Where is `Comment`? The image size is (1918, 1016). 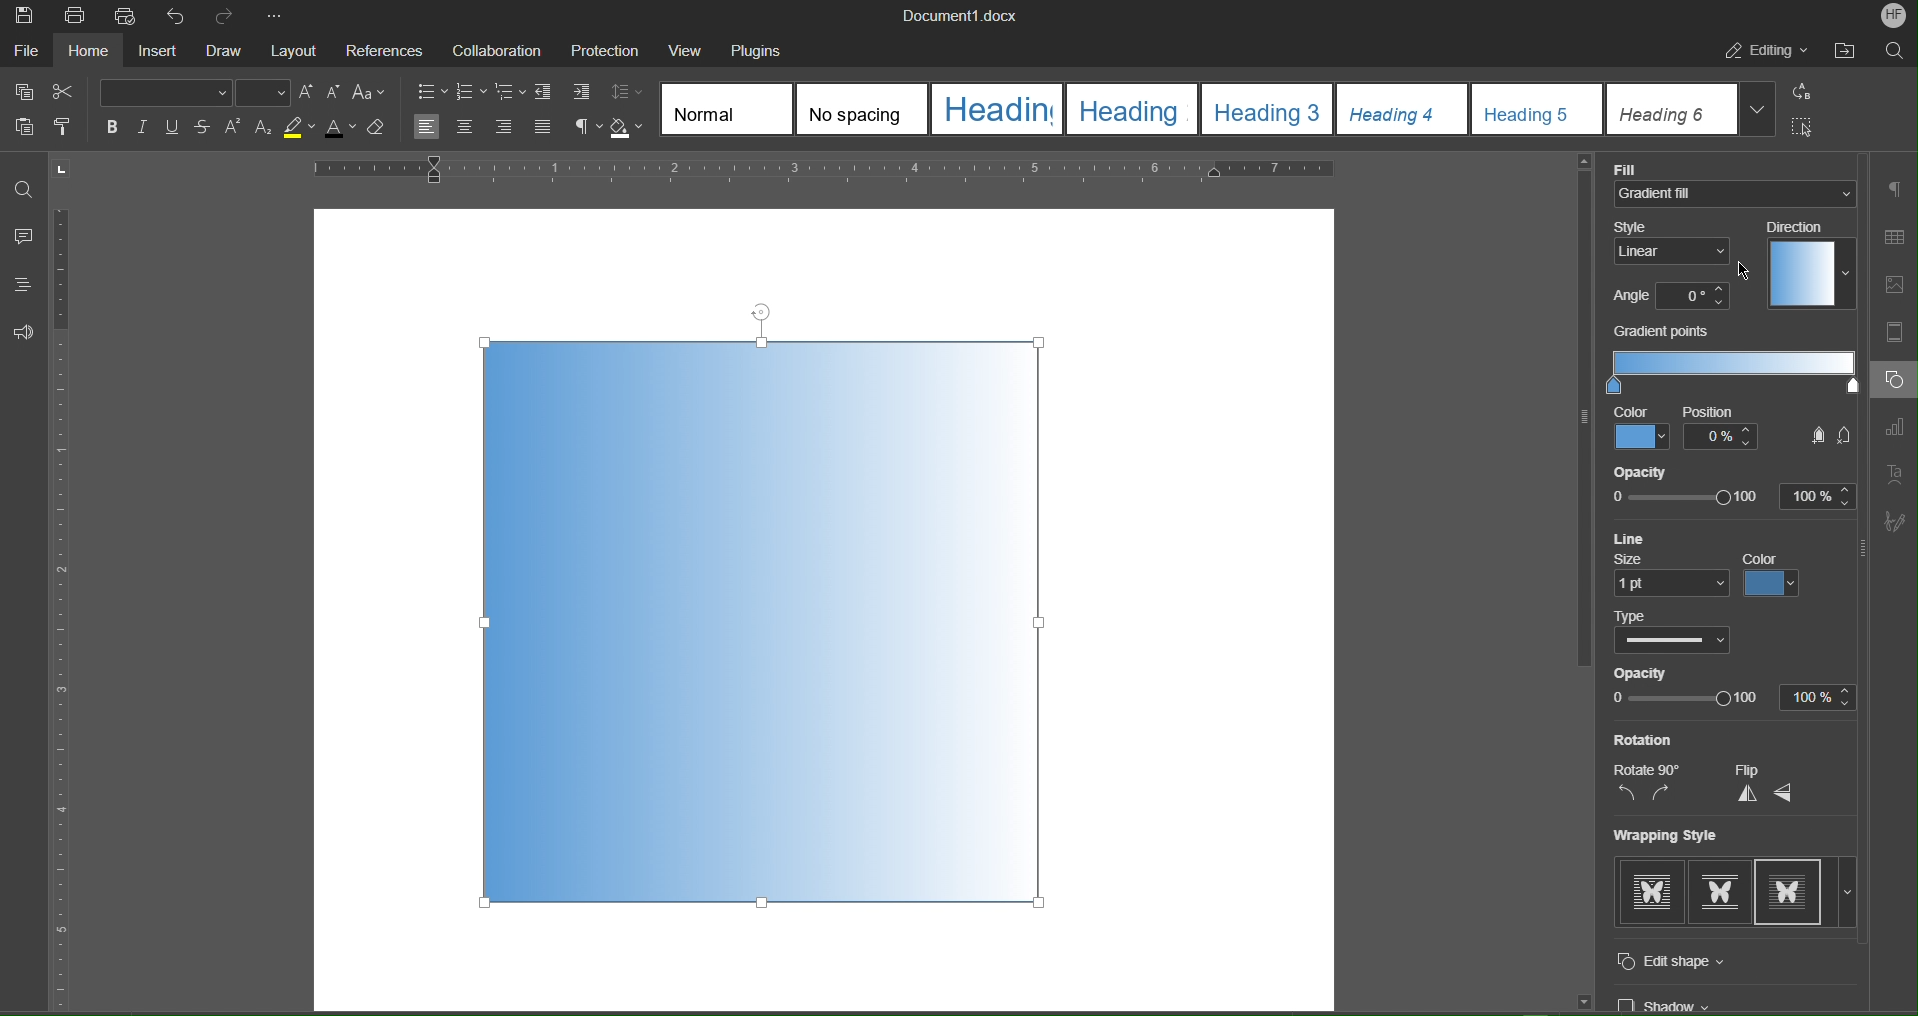 Comment is located at coordinates (23, 235).